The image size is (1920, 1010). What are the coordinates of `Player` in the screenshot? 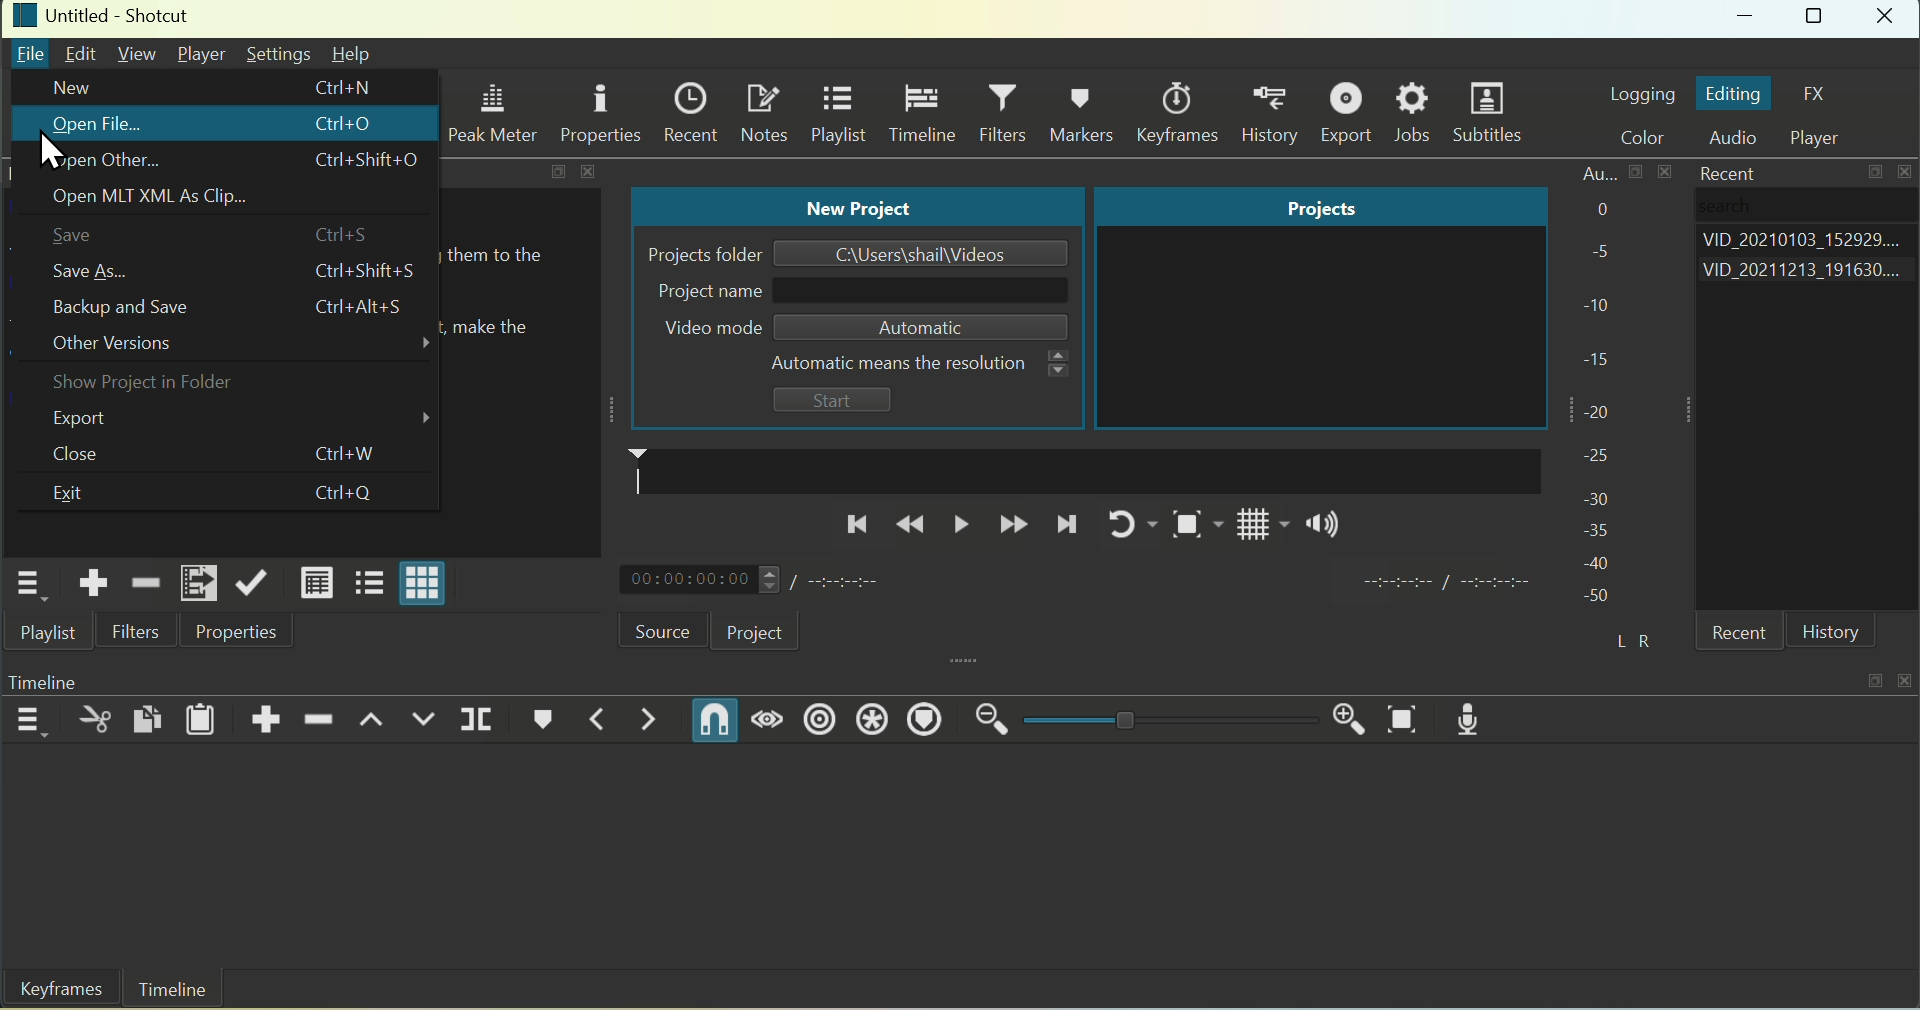 It's located at (1825, 138).